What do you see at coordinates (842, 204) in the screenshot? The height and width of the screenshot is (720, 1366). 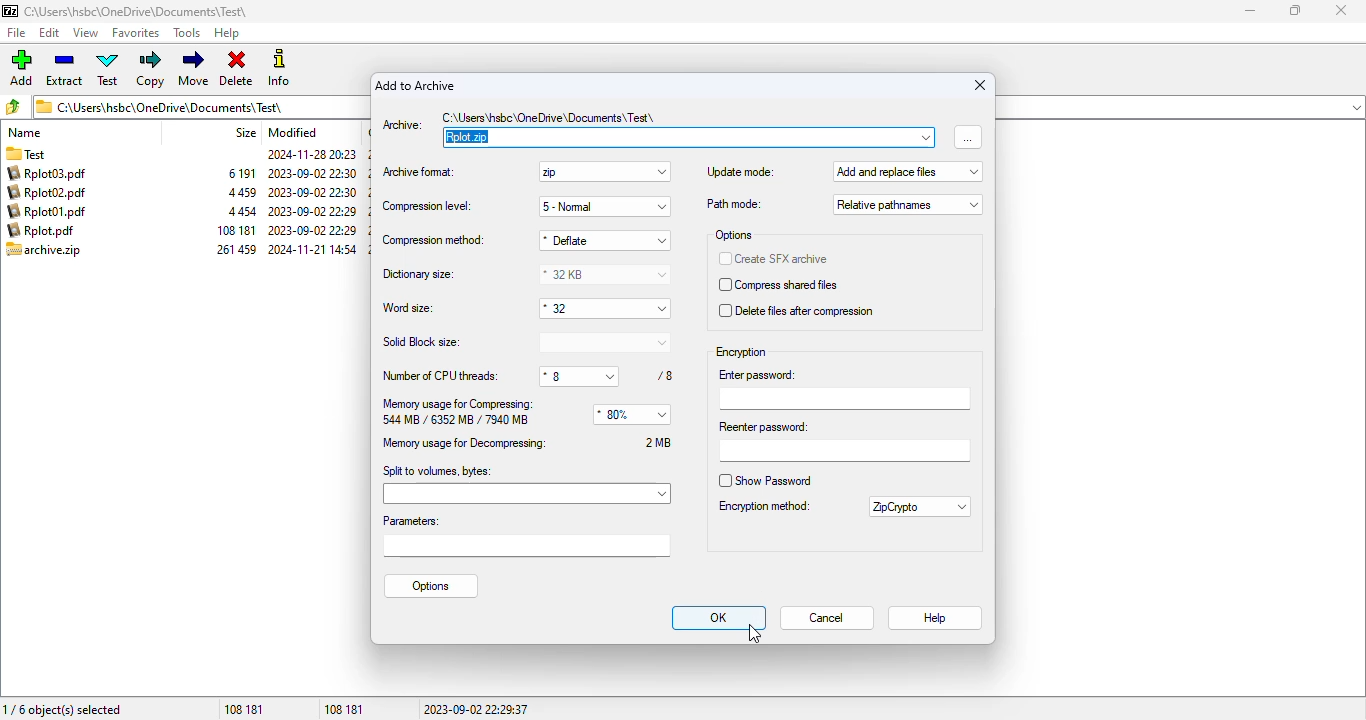 I see `path mode: relative pathnames` at bounding box center [842, 204].